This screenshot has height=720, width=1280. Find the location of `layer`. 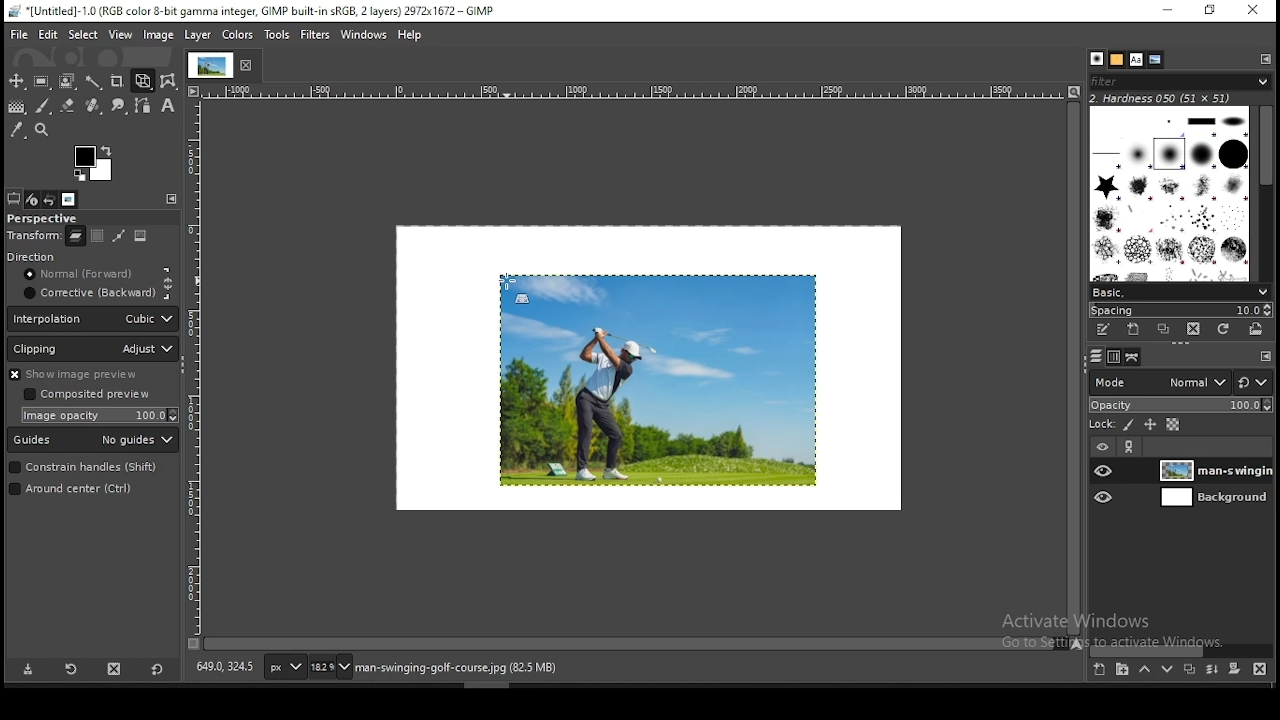

layer is located at coordinates (74, 239).